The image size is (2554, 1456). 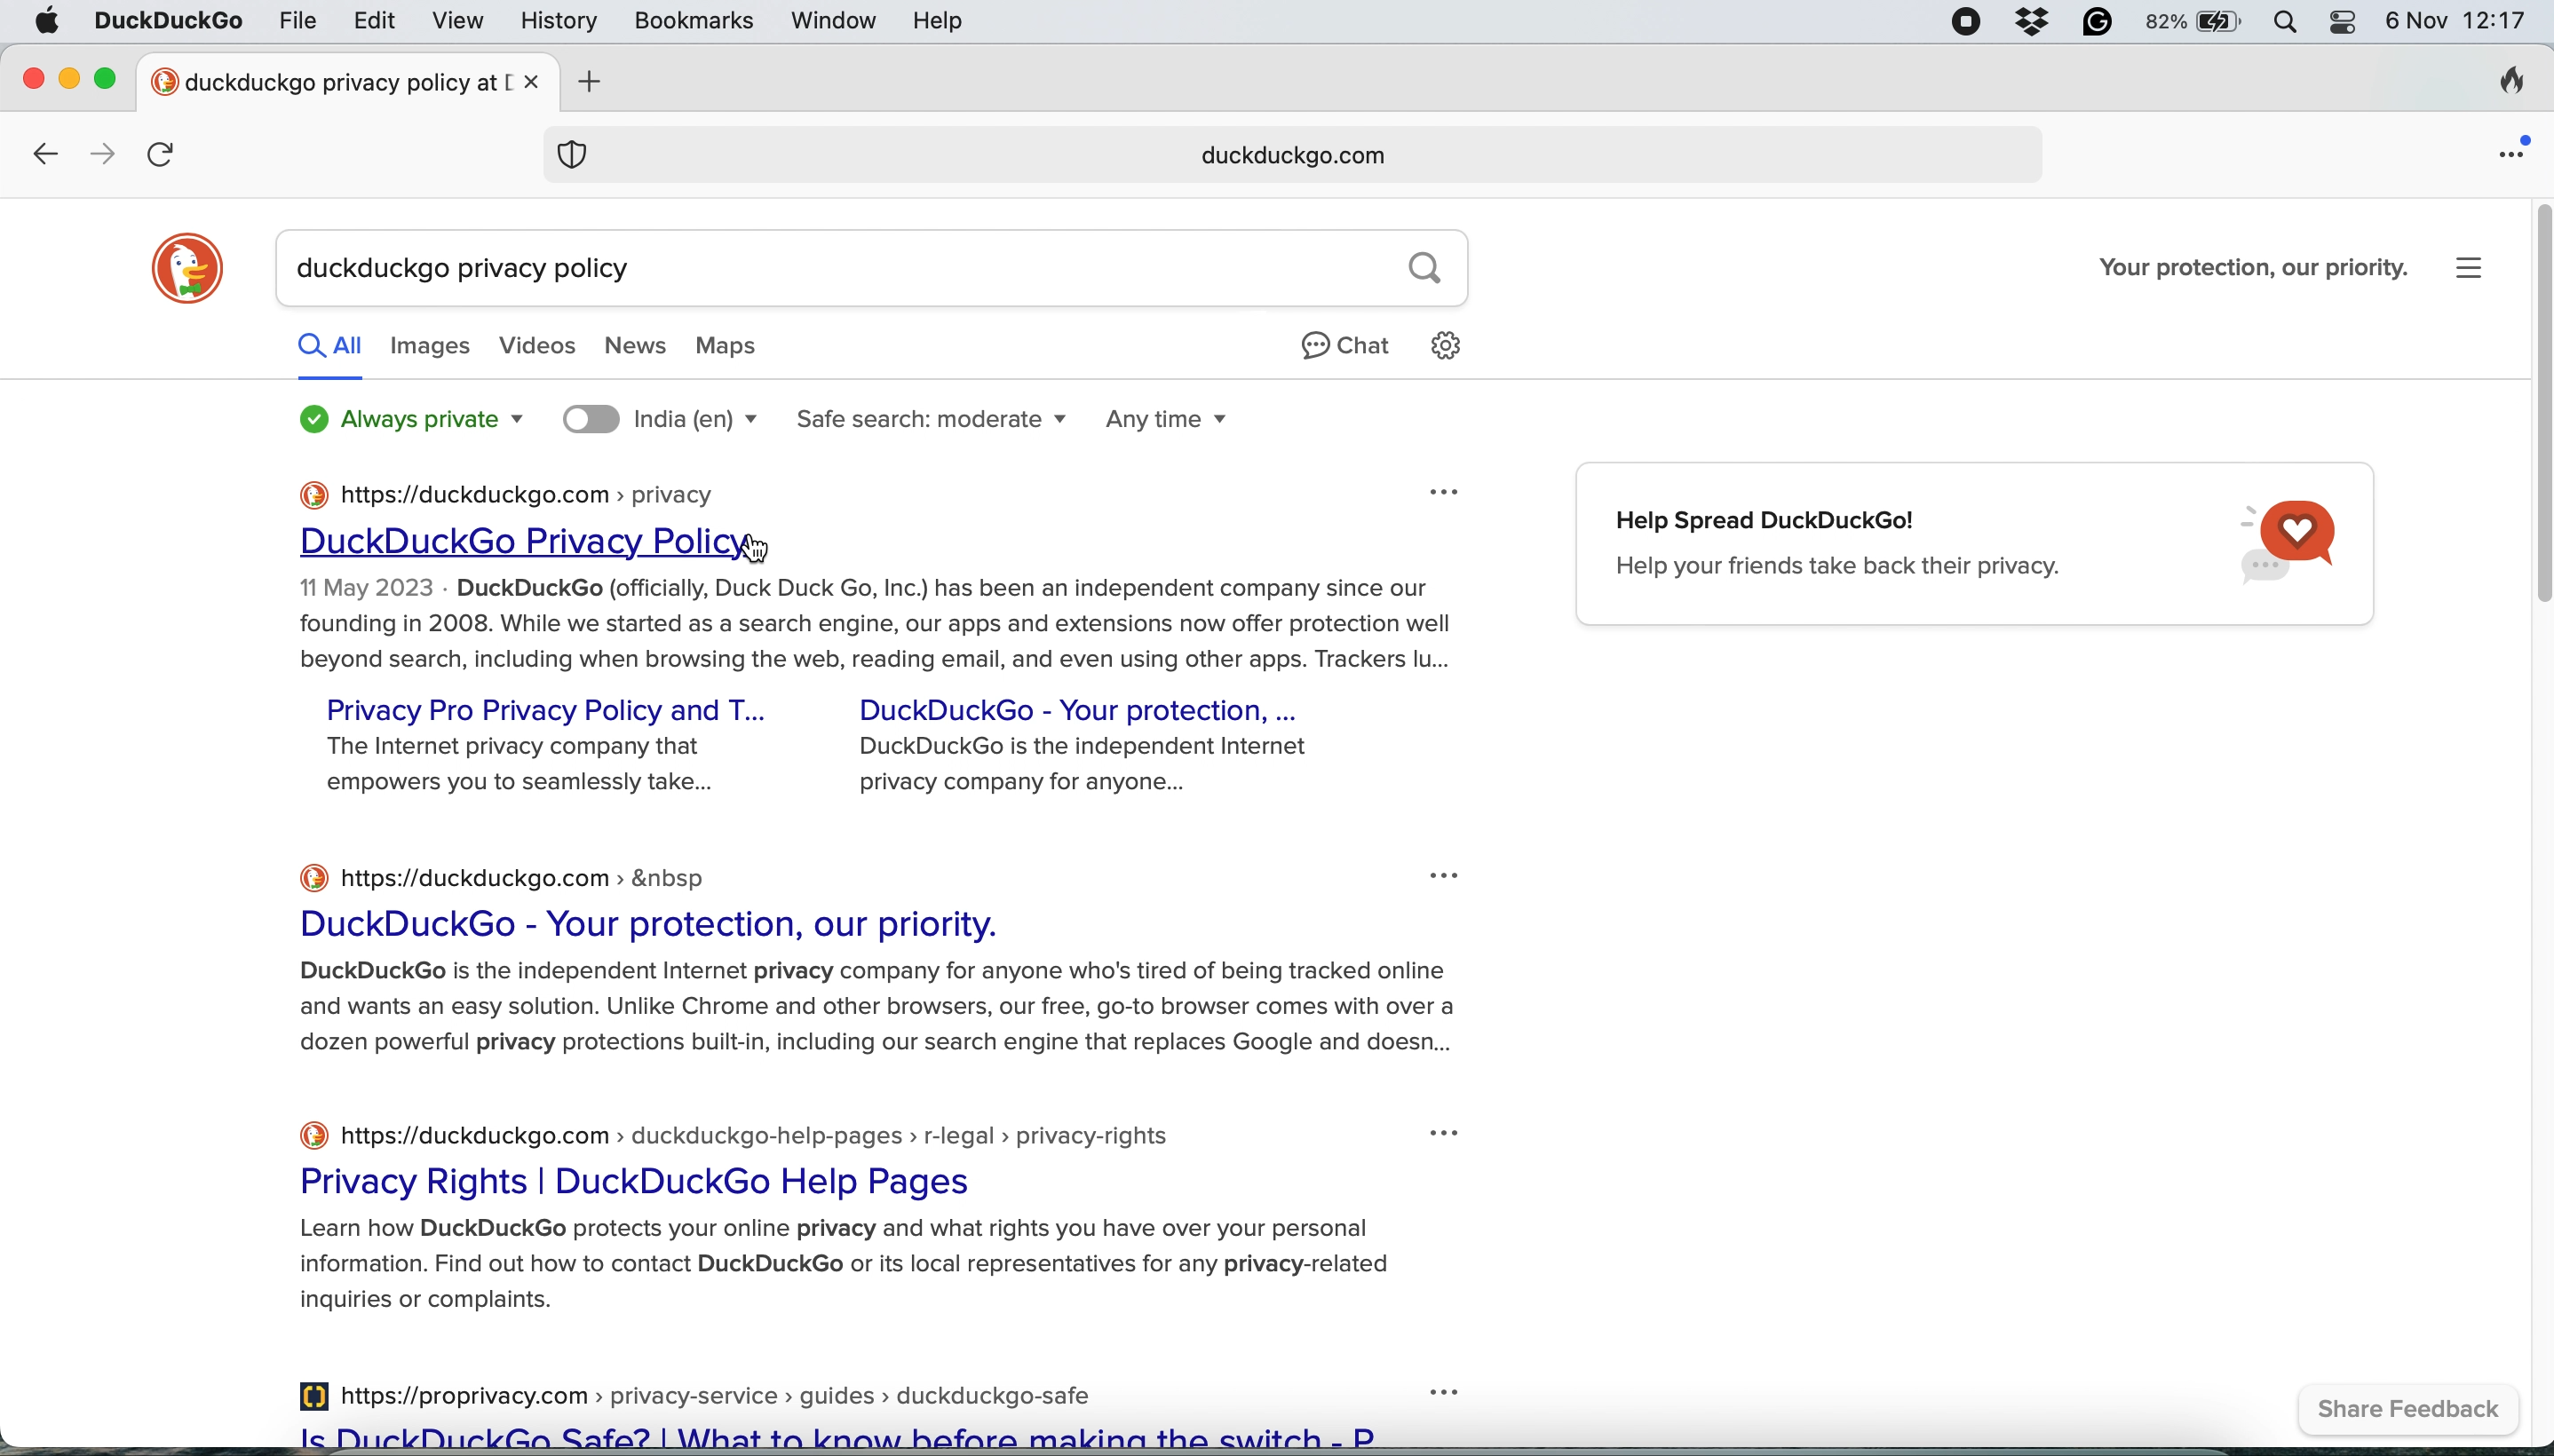 What do you see at coordinates (26, 79) in the screenshot?
I see `close` at bounding box center [26, 79].